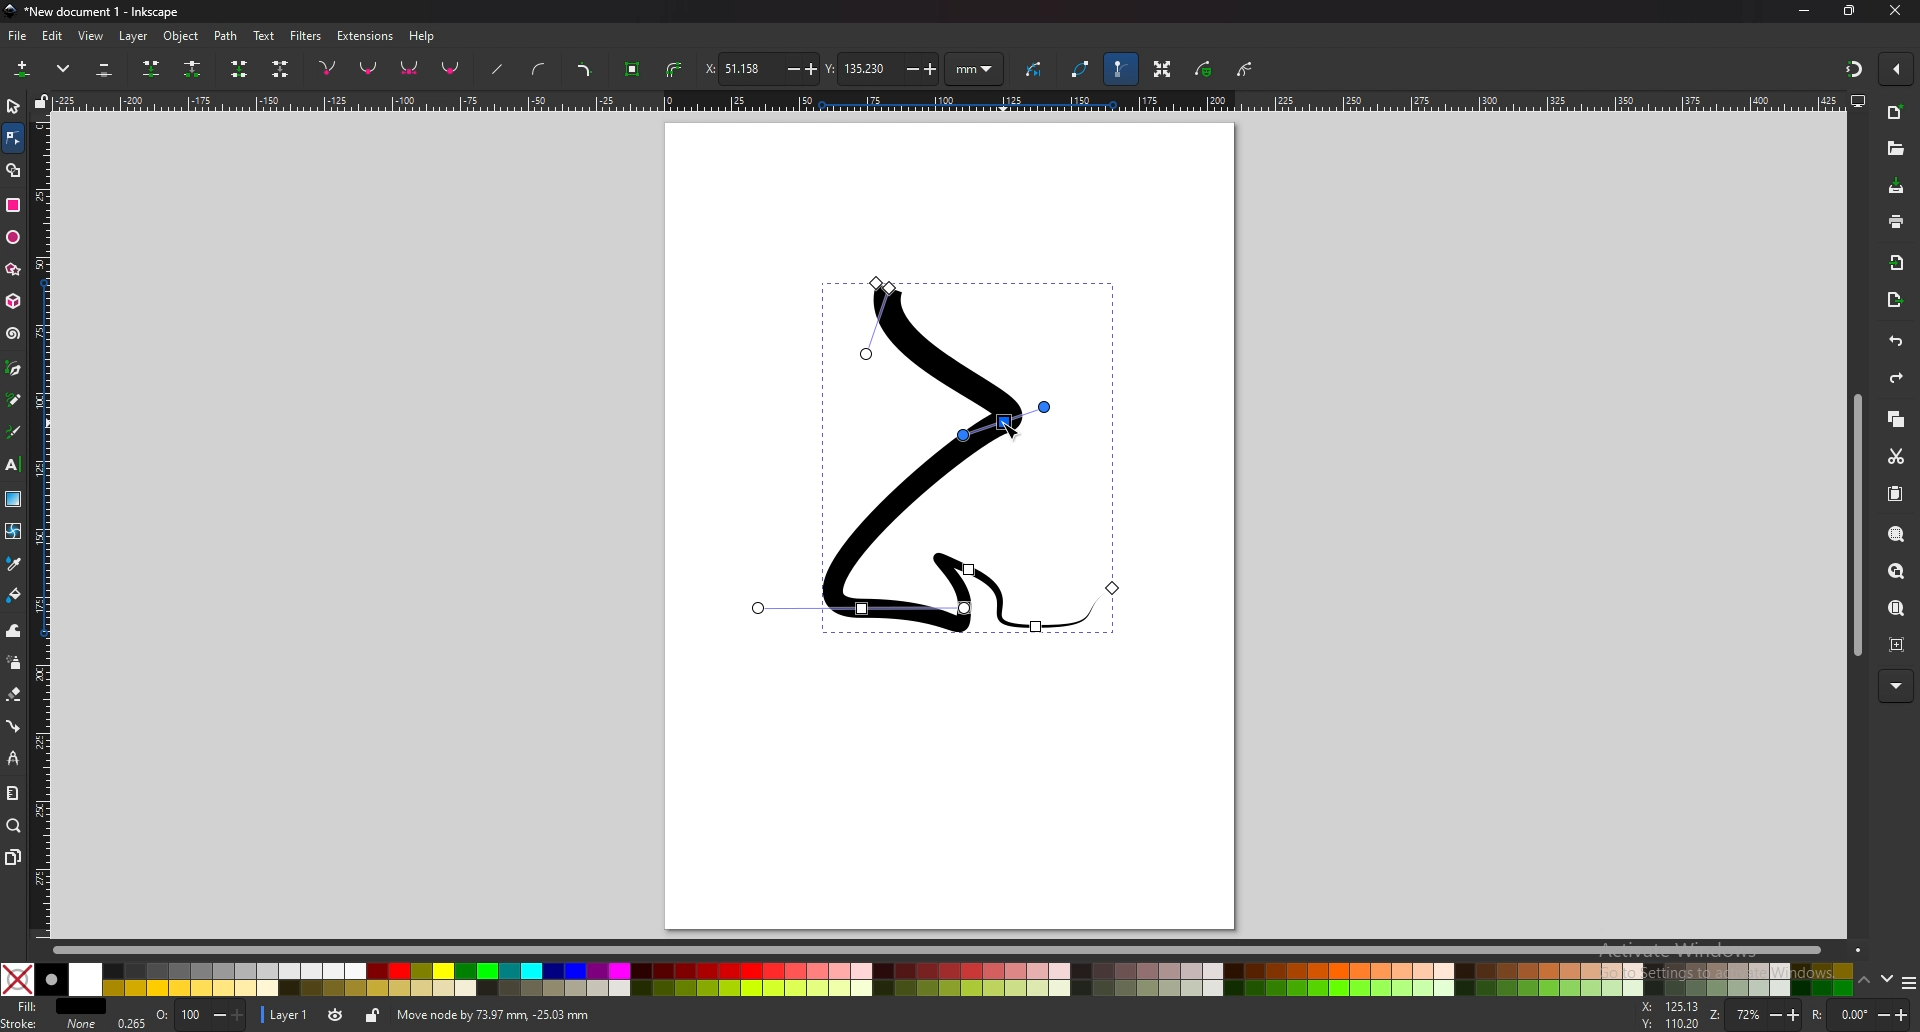 The height and width of the screenshot is (1032, 1920). Describe the element at coordinates (282, 70) in the screenshot. I see `delete segment between two non endpoint nodes` at that location.